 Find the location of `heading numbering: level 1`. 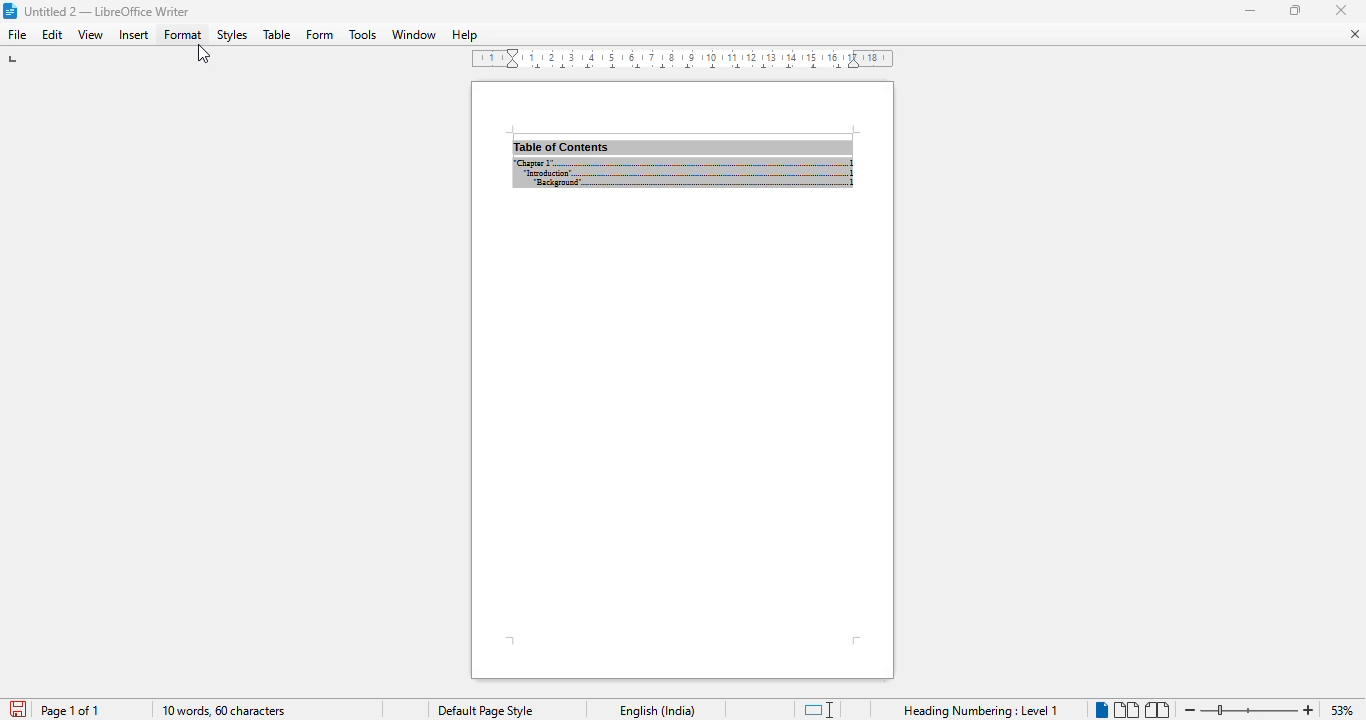

heading numbering: level 1 is located at coordinates (982, 711).